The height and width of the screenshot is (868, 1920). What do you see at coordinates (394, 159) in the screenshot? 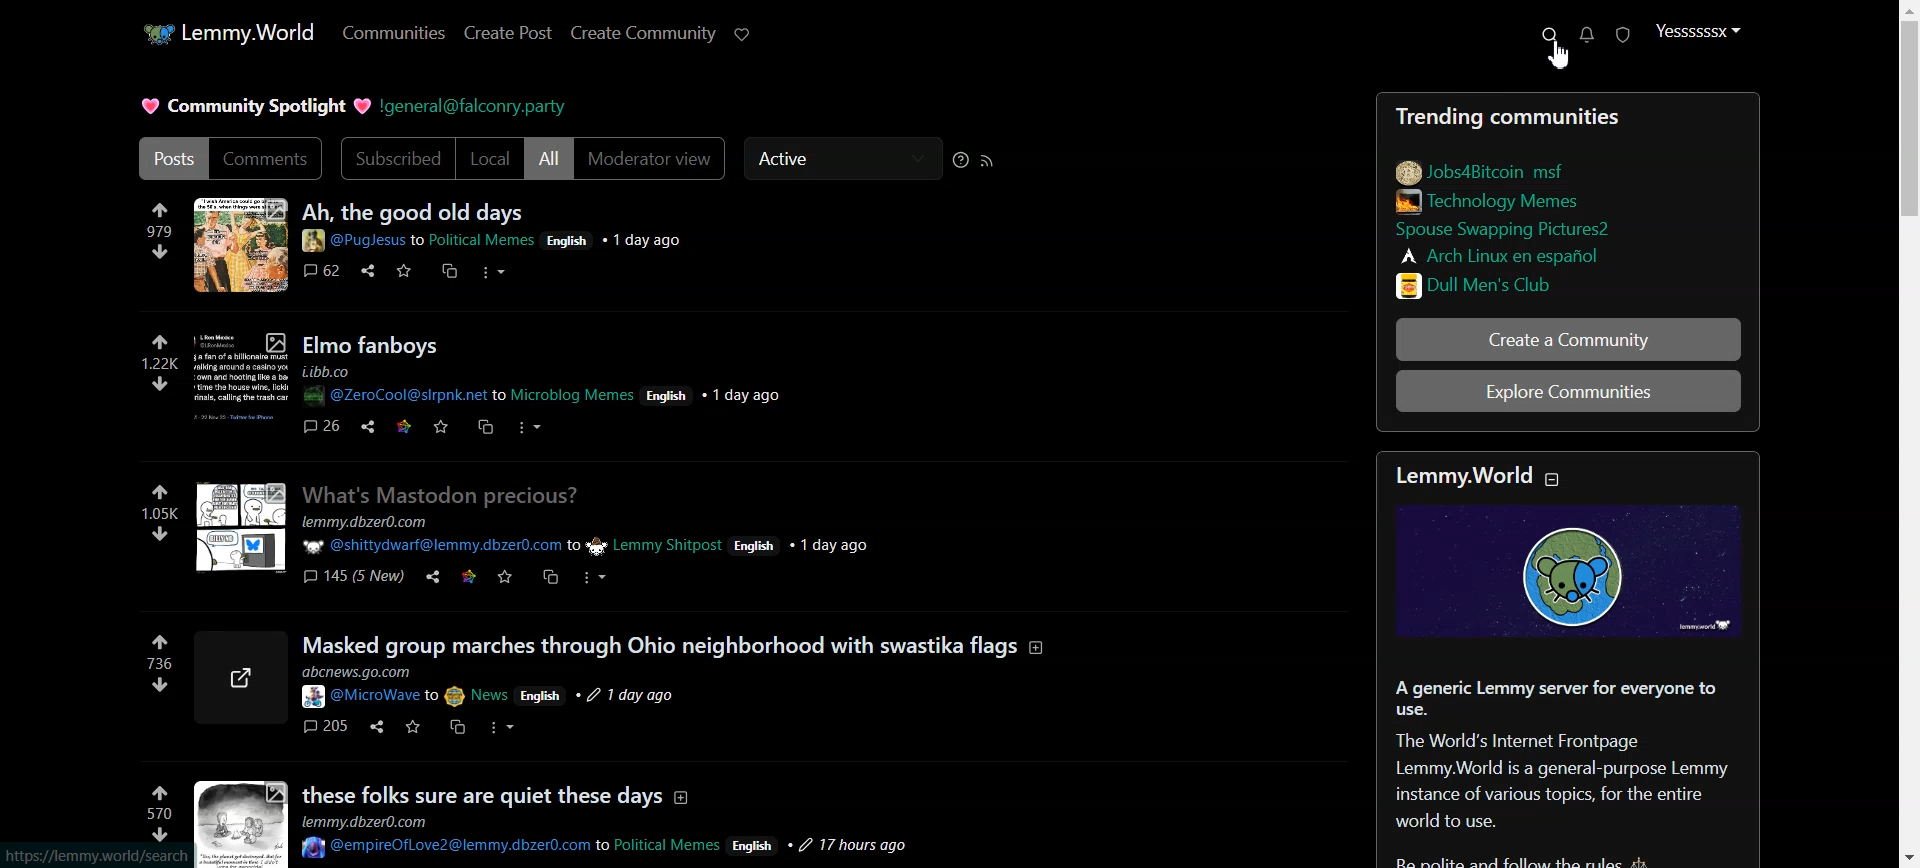
I see `Subscribed` at bounding box center [394, 159].